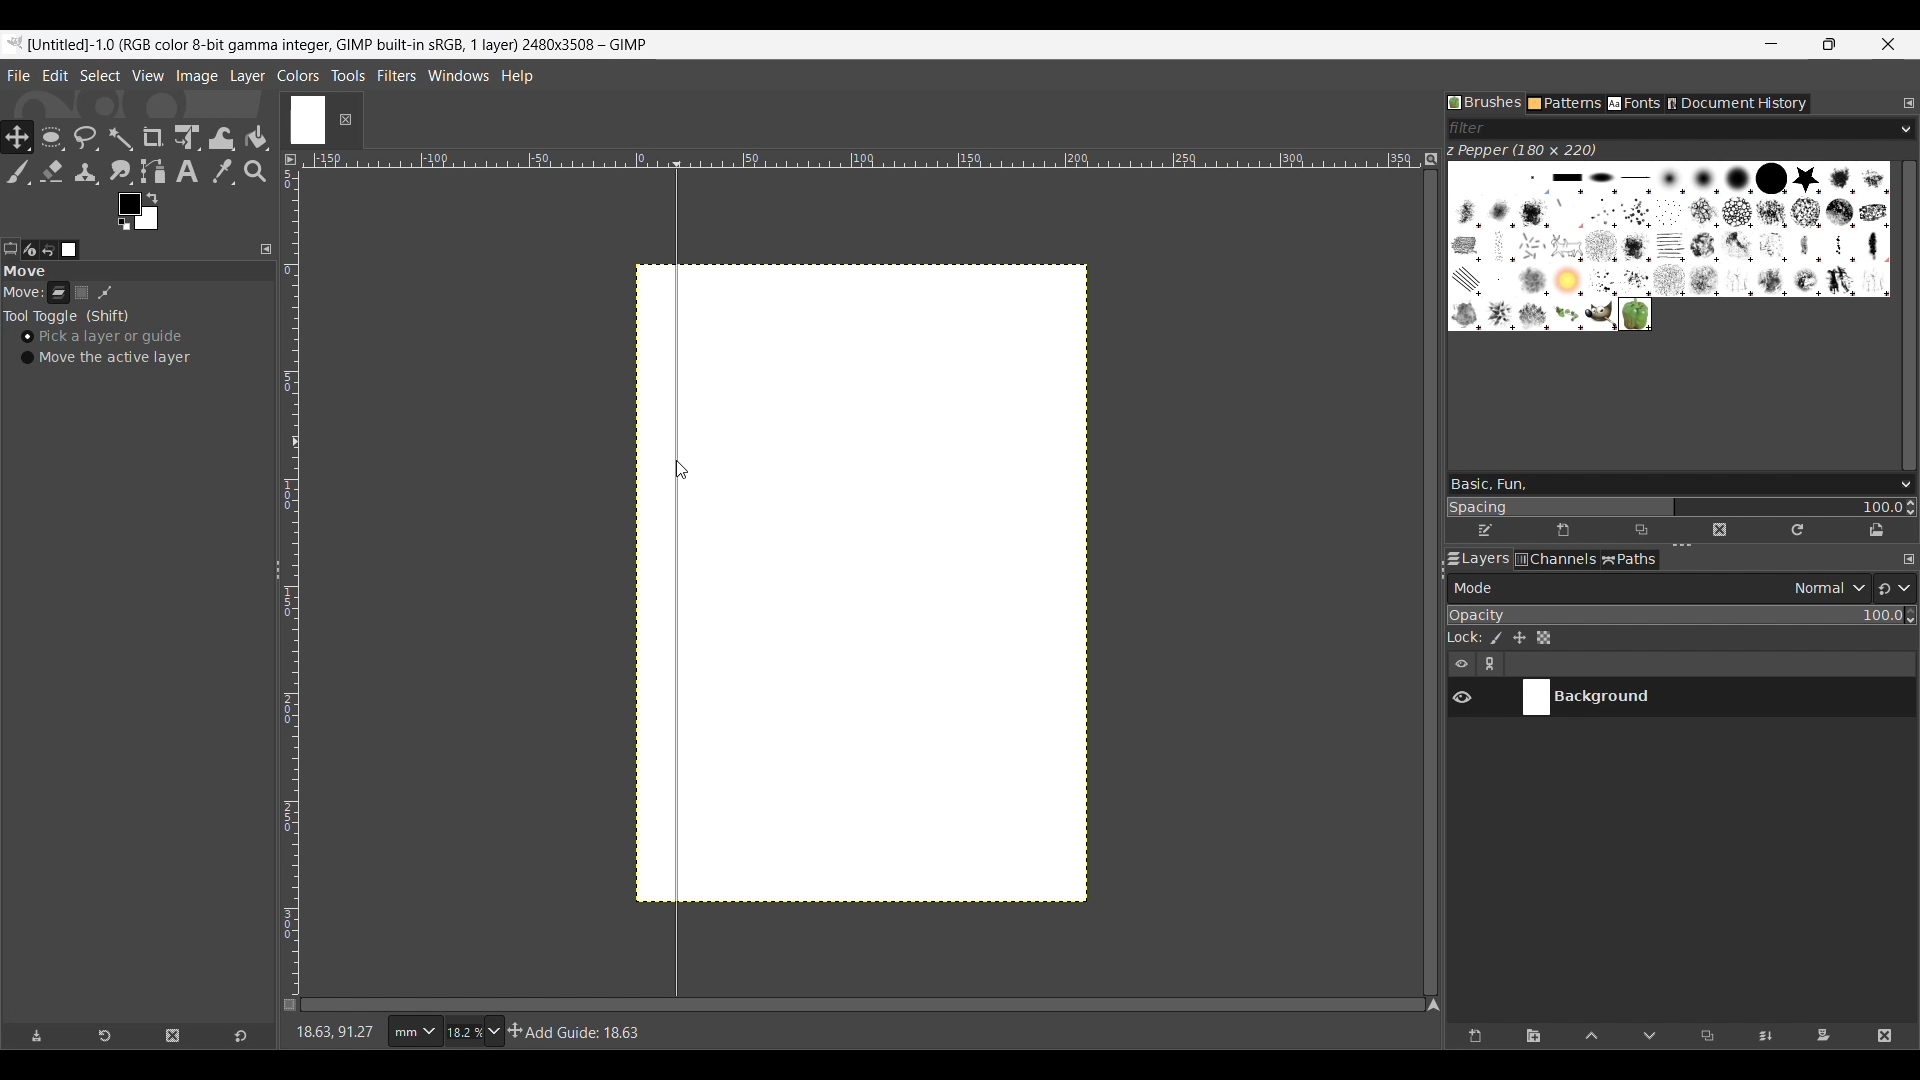 Image resolution: width=1920 pixels, height=1080 pixels. Describe the element at coordinates (135, 275) in the screenshot. I see `Section title` at that location.